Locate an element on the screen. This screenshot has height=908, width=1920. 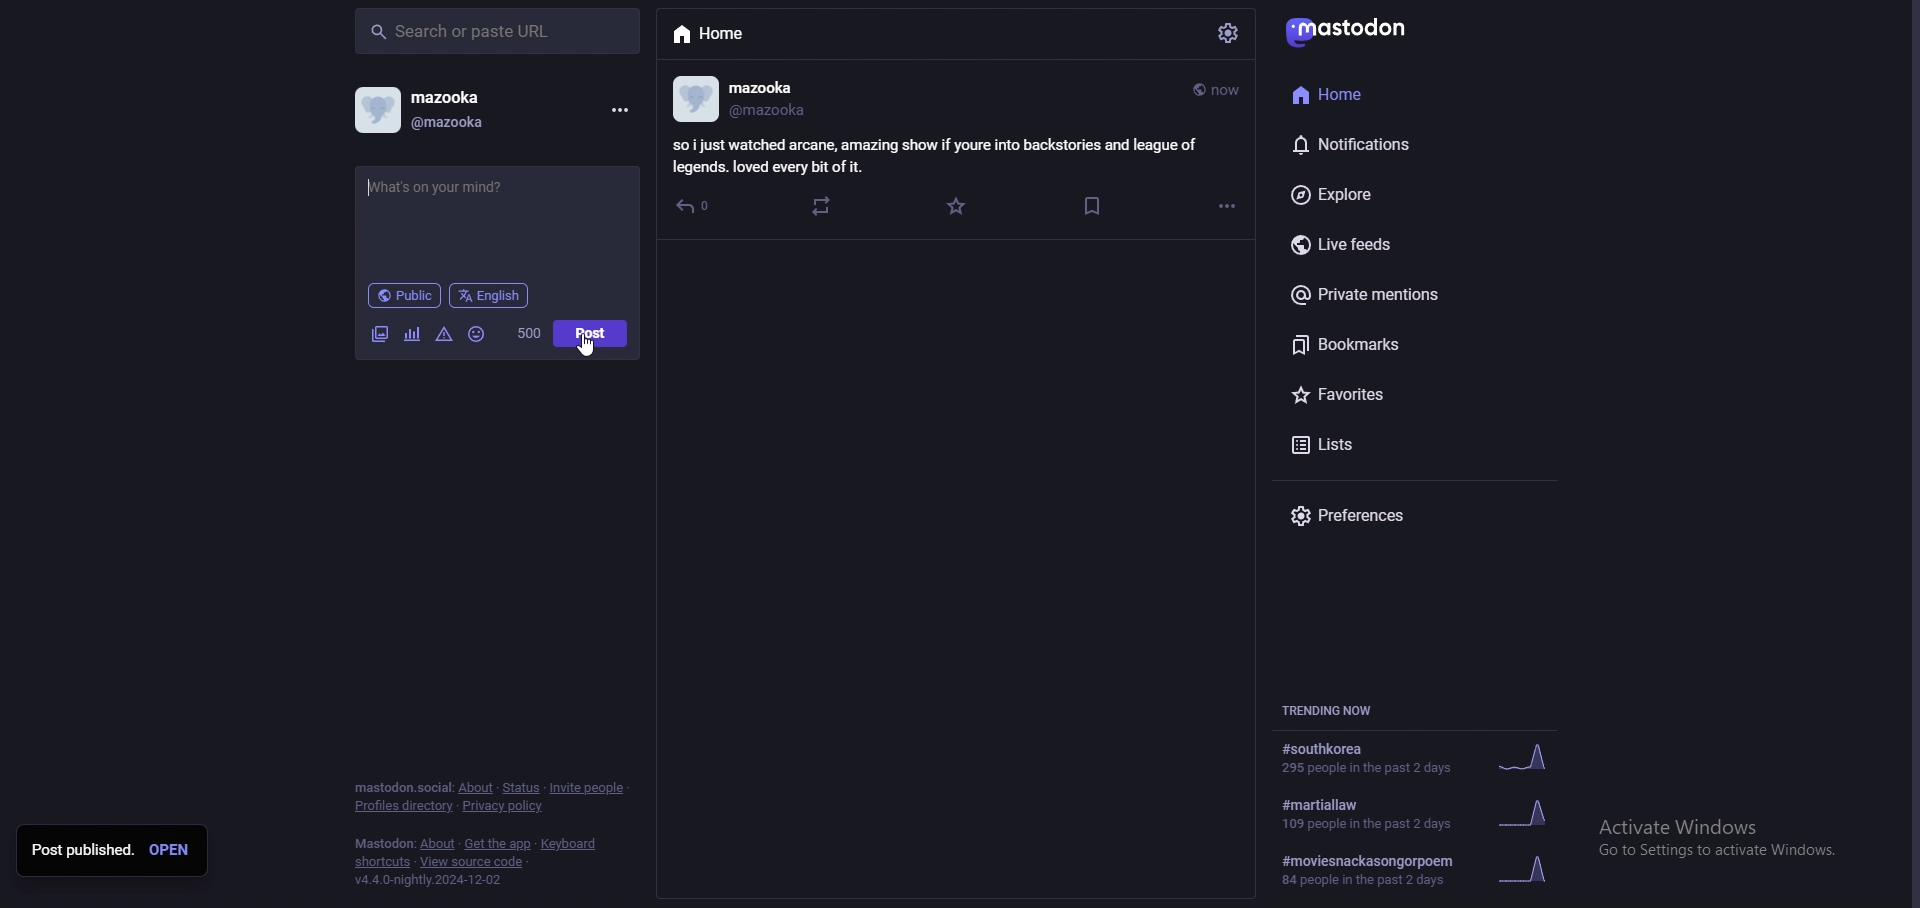
view source code is located at coordinates (473, 862).